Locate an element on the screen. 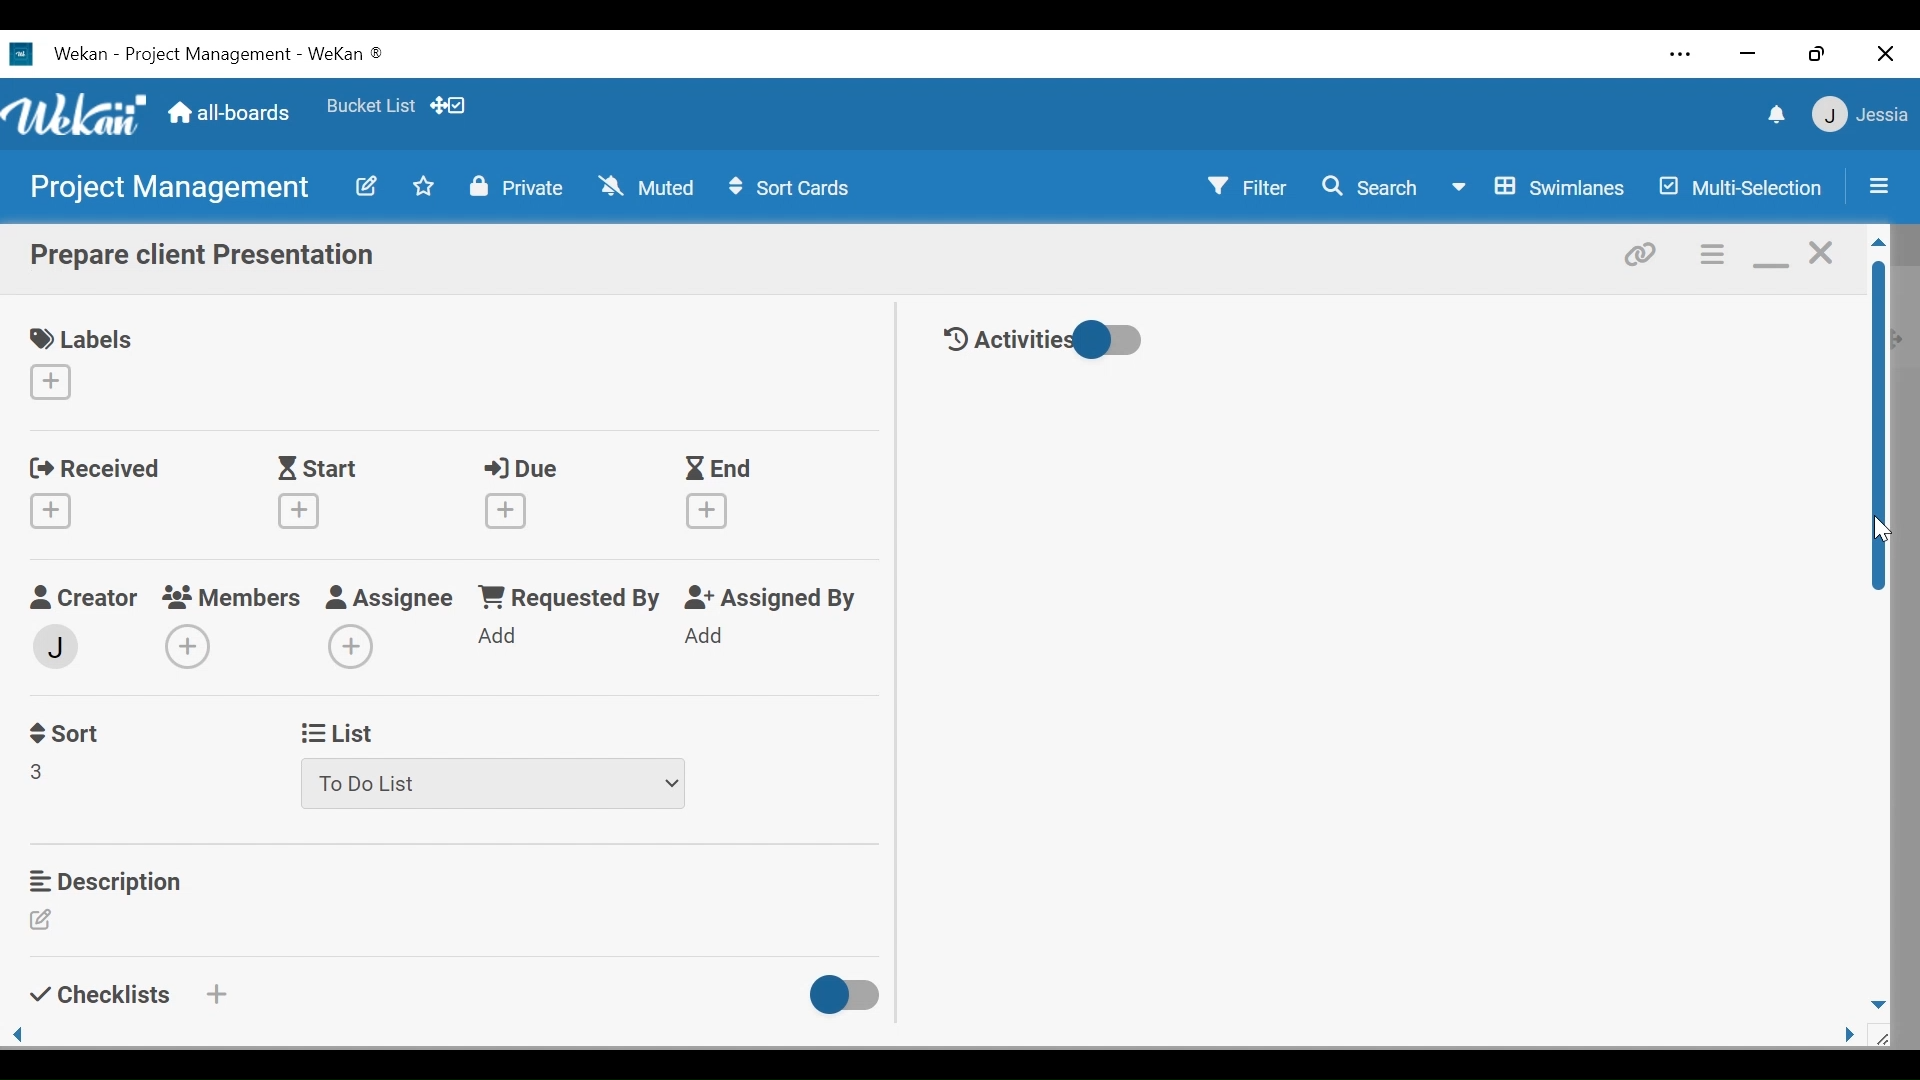 This screenshot has width=1920, height=1080. Edit is located at coordinates (40, 923).